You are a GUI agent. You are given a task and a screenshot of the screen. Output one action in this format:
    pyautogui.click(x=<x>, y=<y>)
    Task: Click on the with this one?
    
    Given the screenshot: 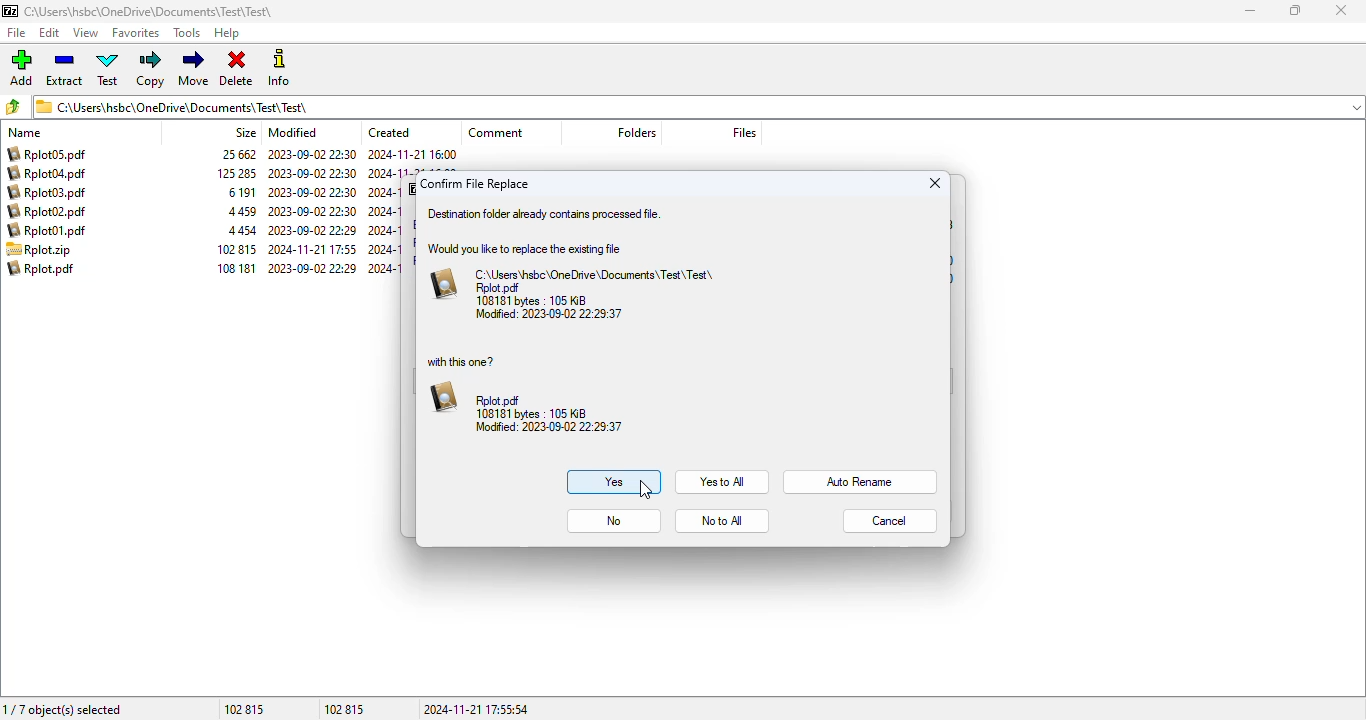 What is the action you would take?
    pyautogui.click(x=465, y=361)
    